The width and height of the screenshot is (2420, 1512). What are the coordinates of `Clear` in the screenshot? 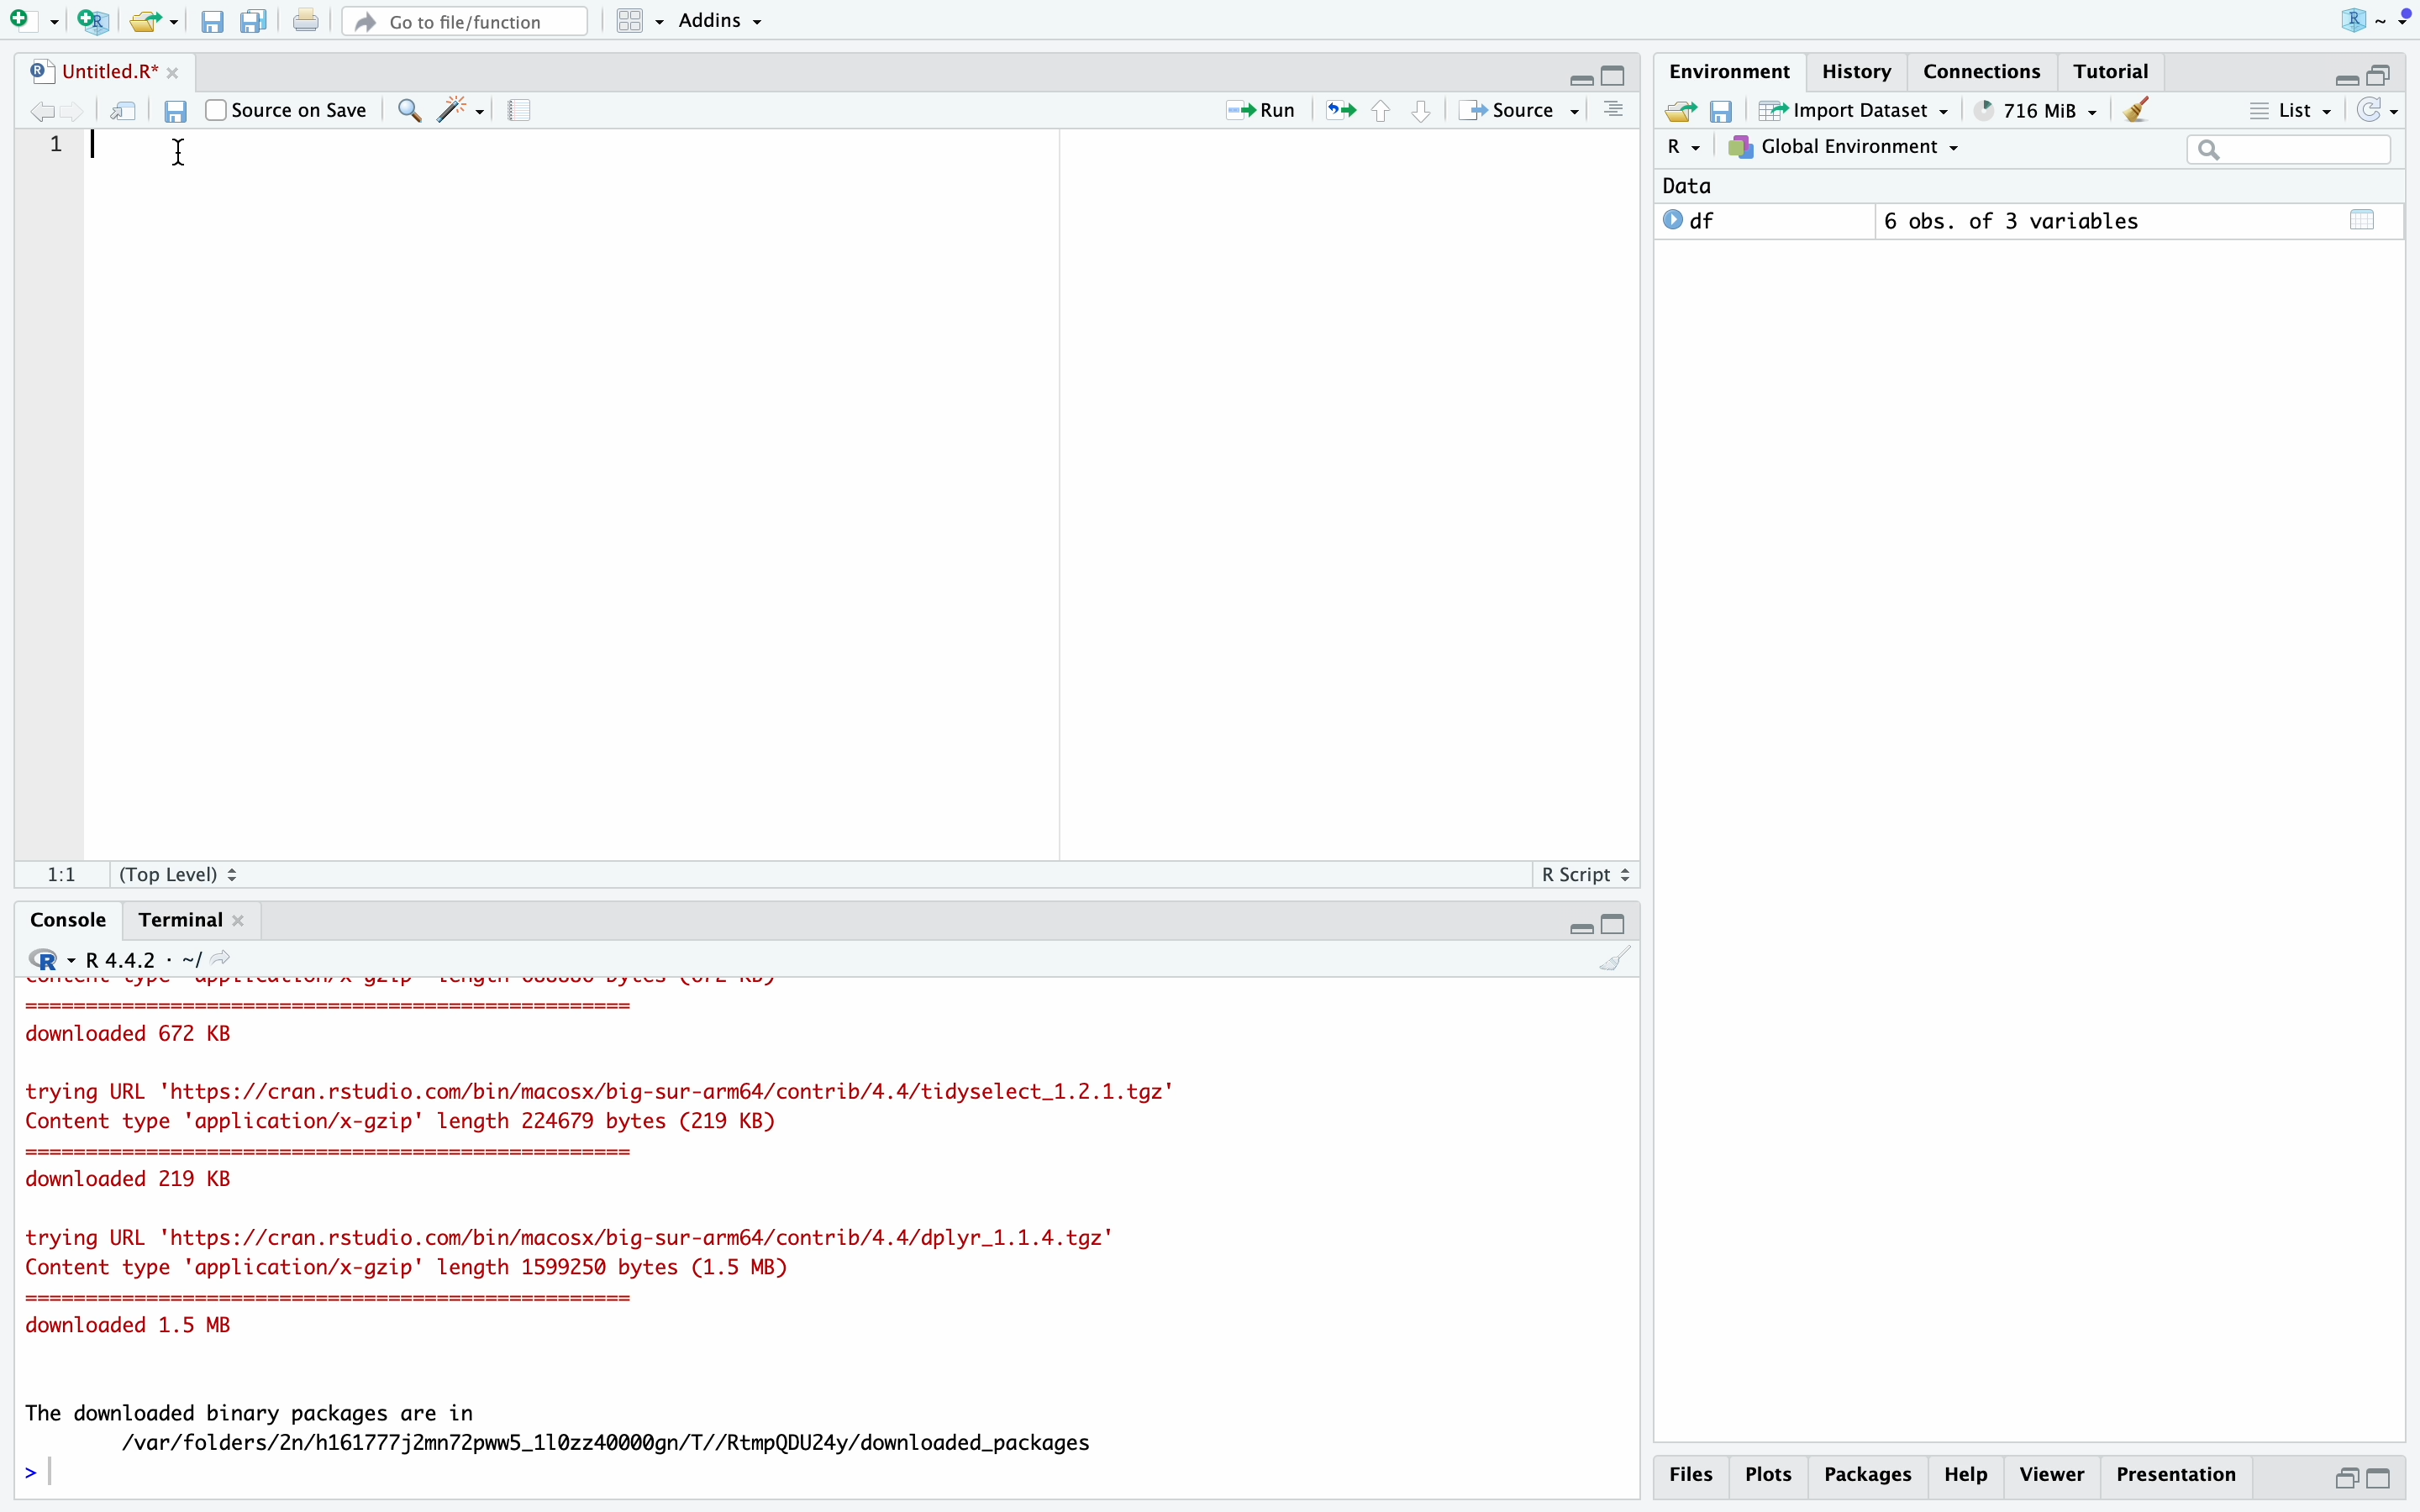 It's located at (1613, 958).